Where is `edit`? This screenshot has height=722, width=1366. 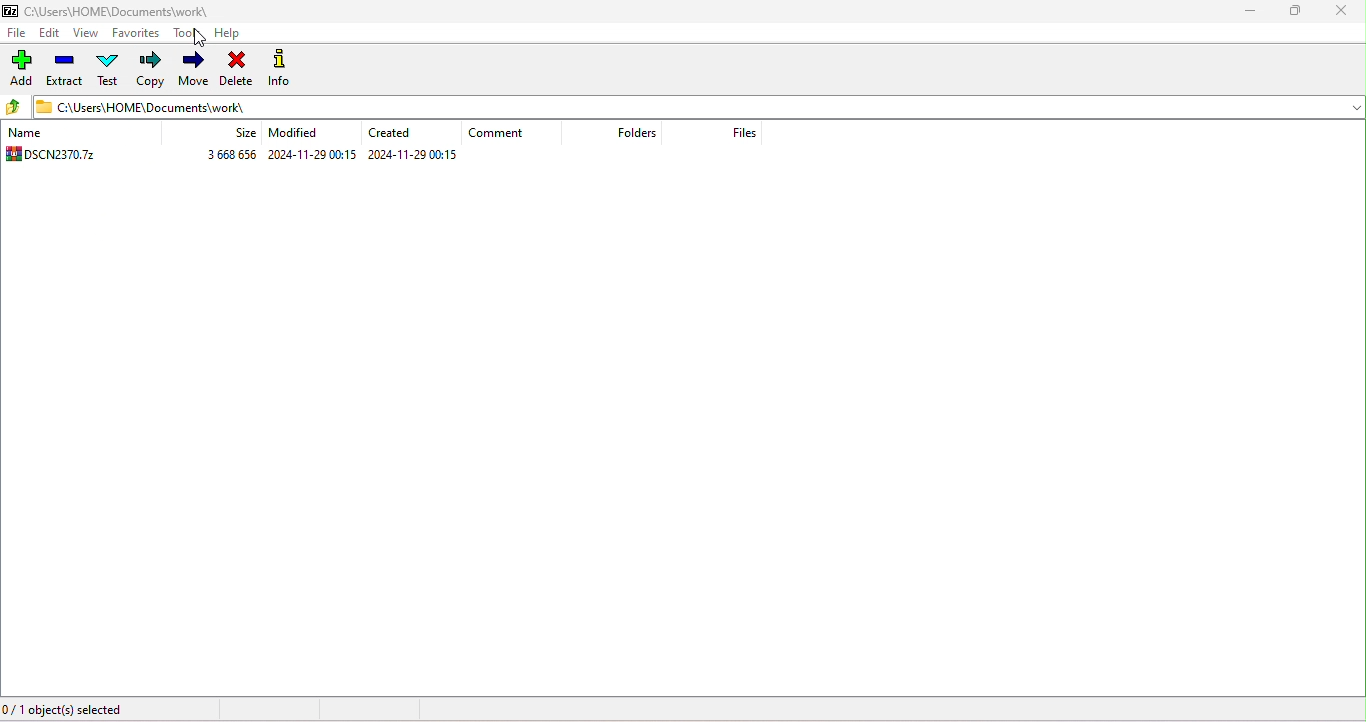 edit is located at coordinates (52, 32).